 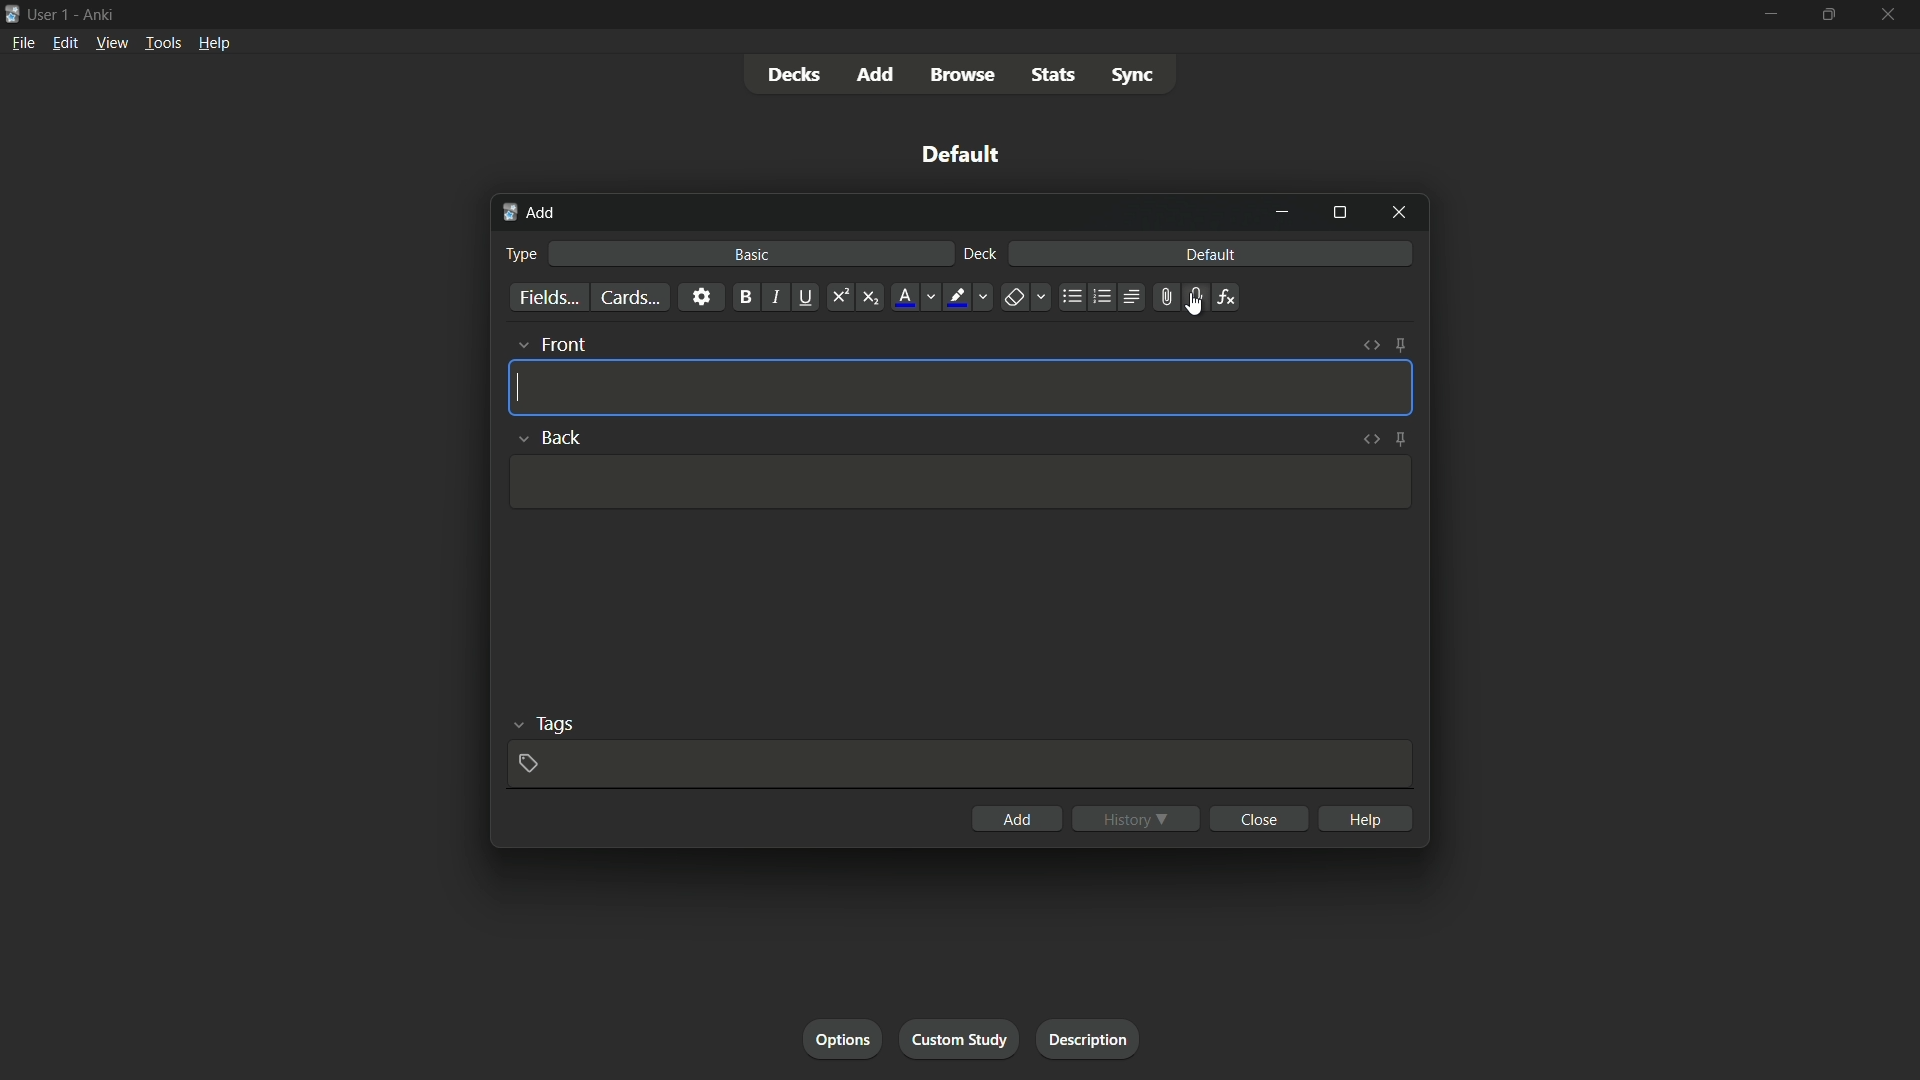 I want to click on back, so click(x=565, y=437).